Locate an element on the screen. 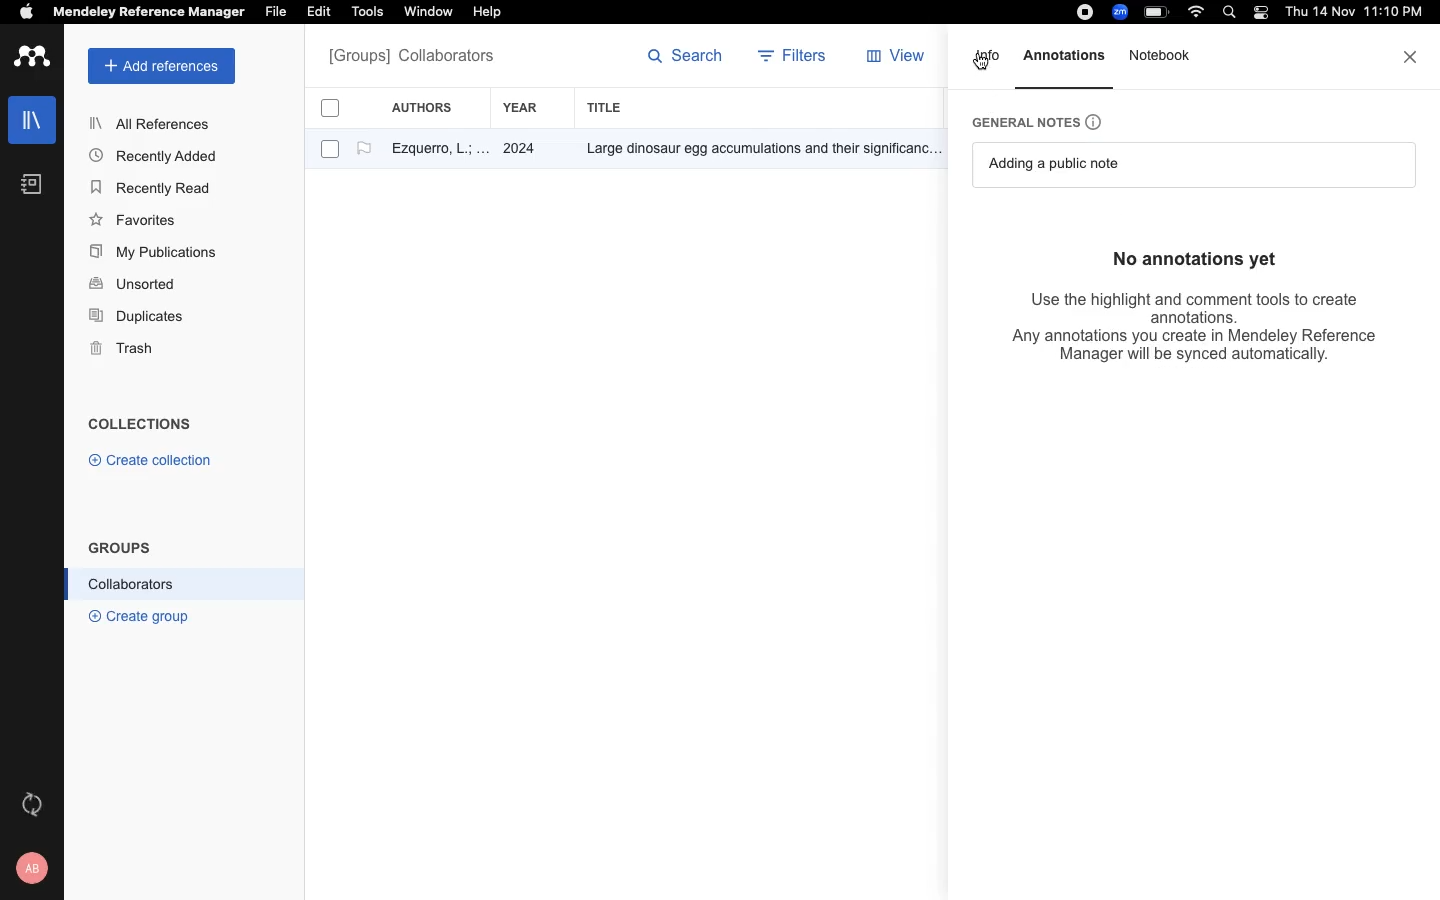 The width and height of the screenshot is (1440, 900). notebook is located at coordinates (32, 184).